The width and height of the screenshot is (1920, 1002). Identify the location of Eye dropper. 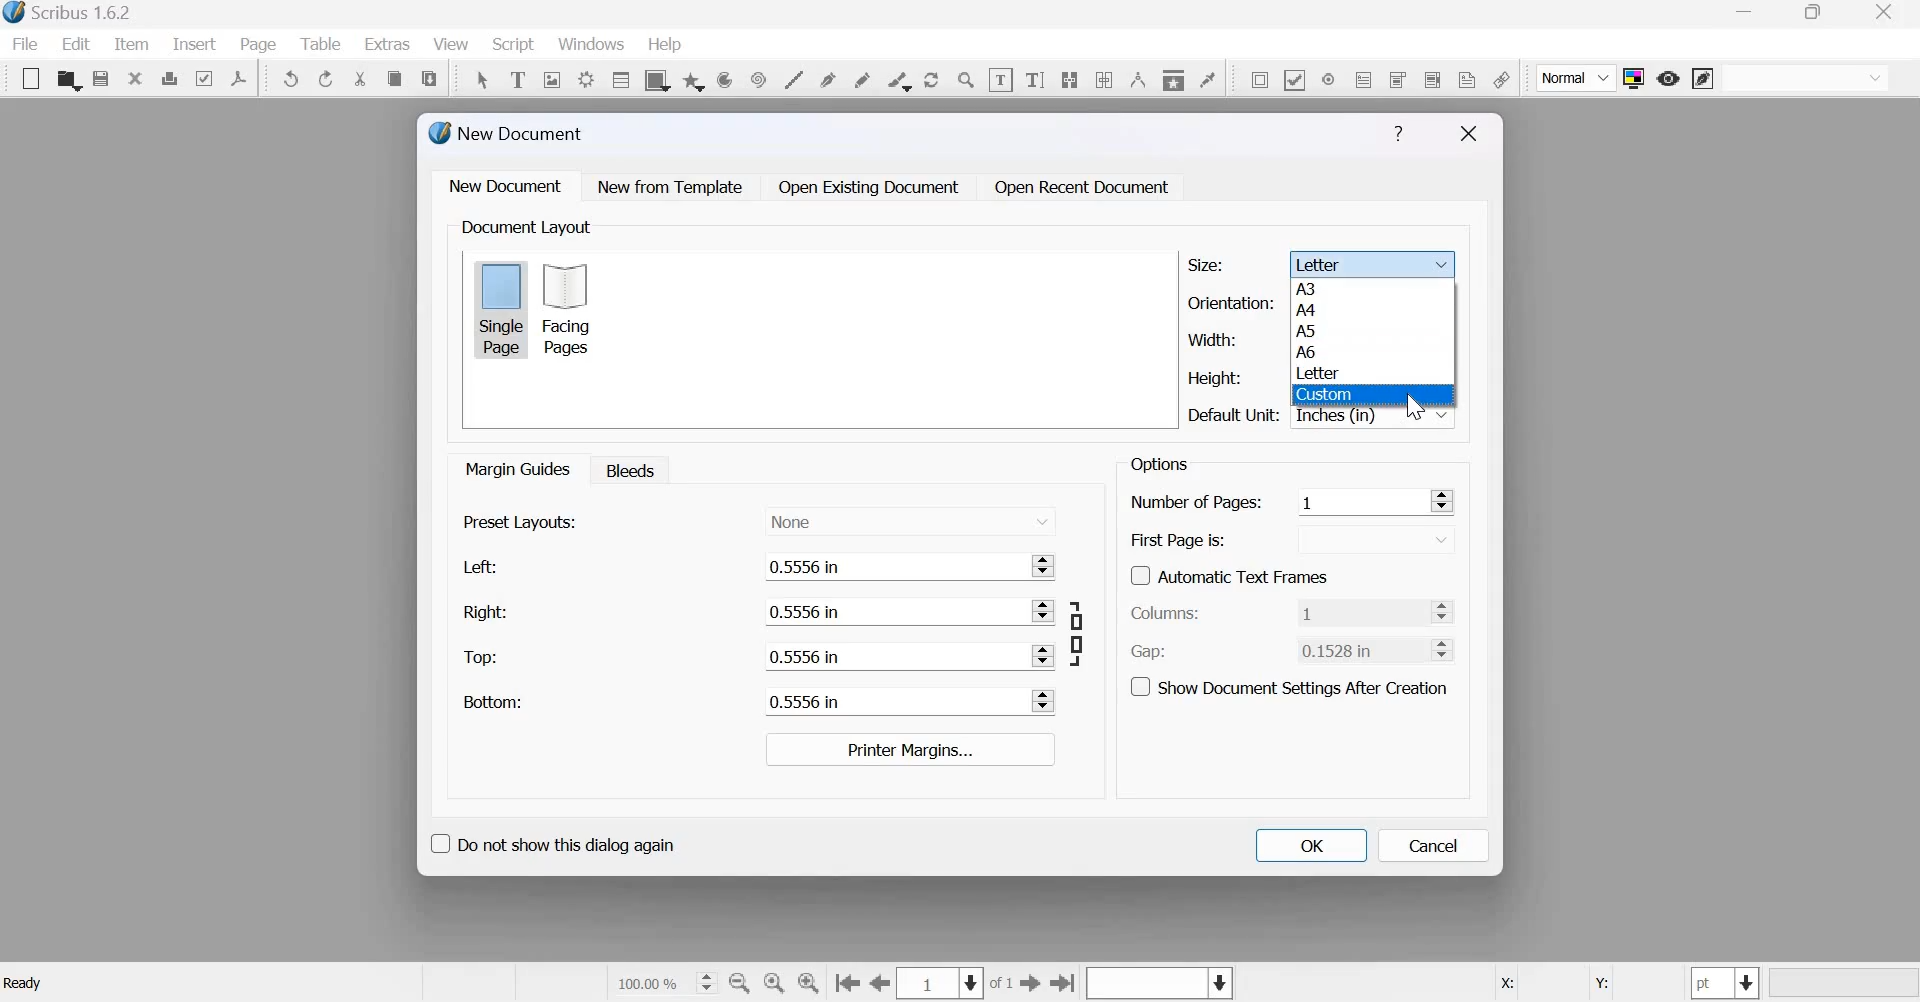
(1207, 77).